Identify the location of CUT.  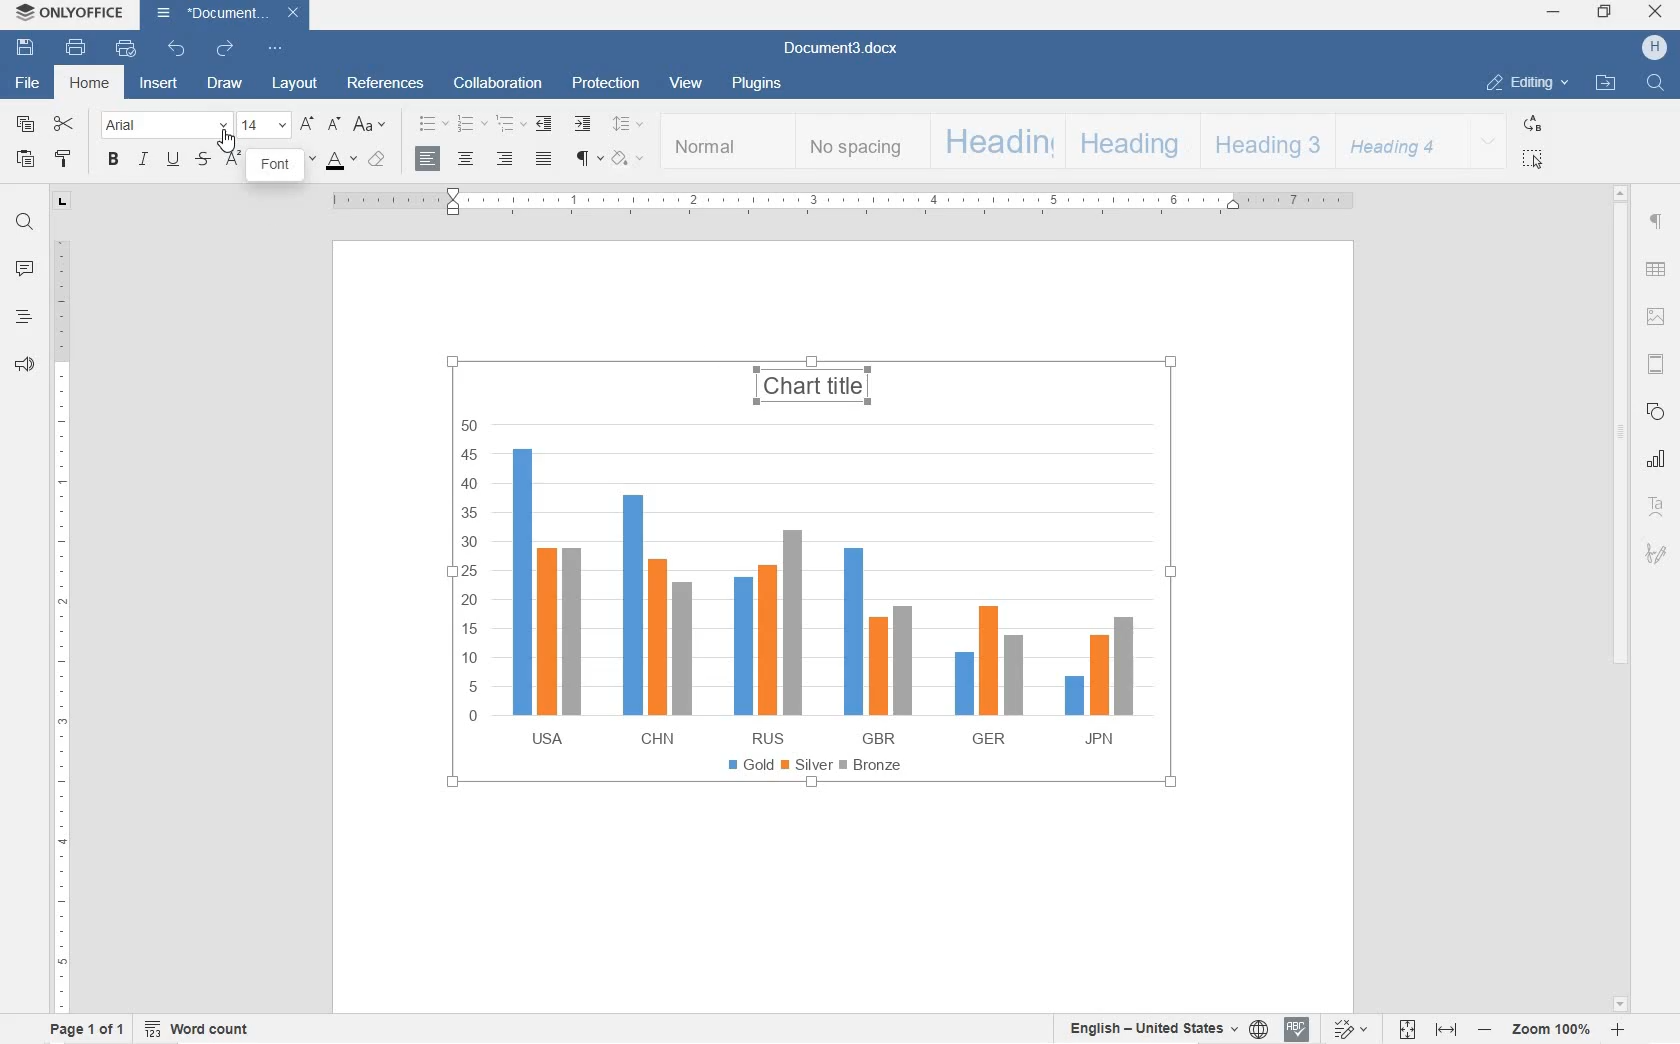
(66, 124).